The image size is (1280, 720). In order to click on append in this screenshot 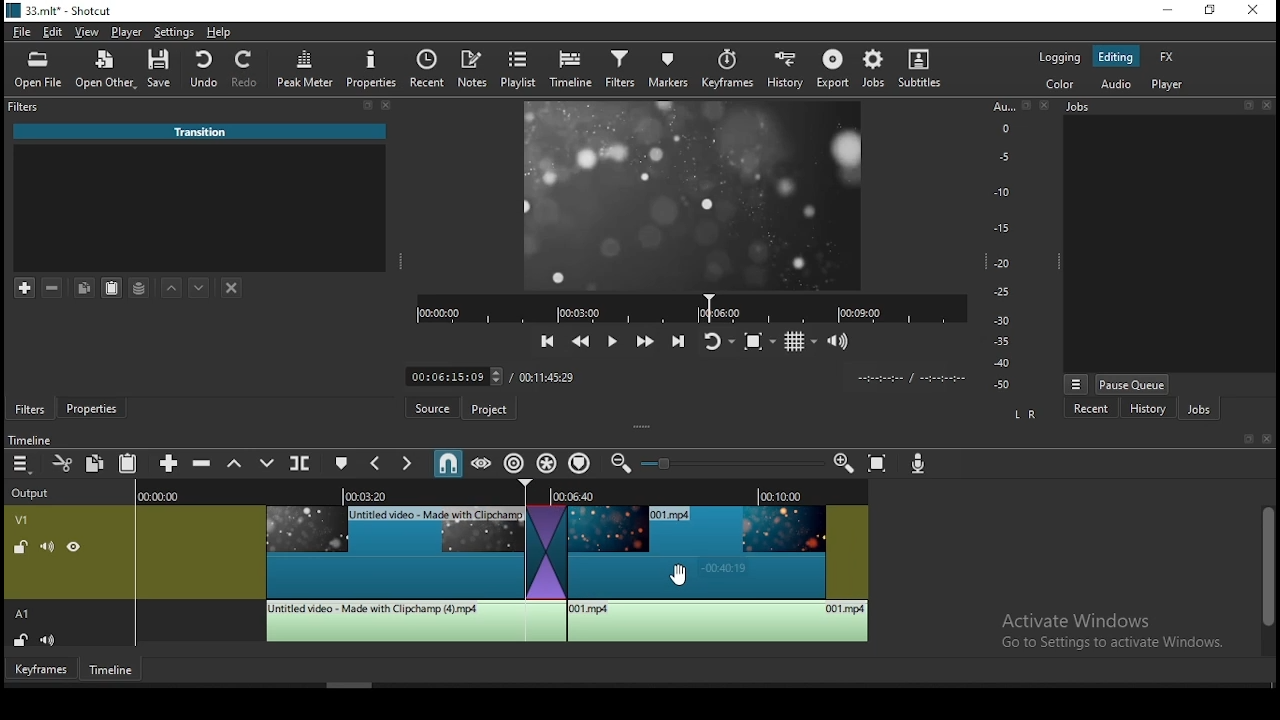, I will do `click(168, 463)`.